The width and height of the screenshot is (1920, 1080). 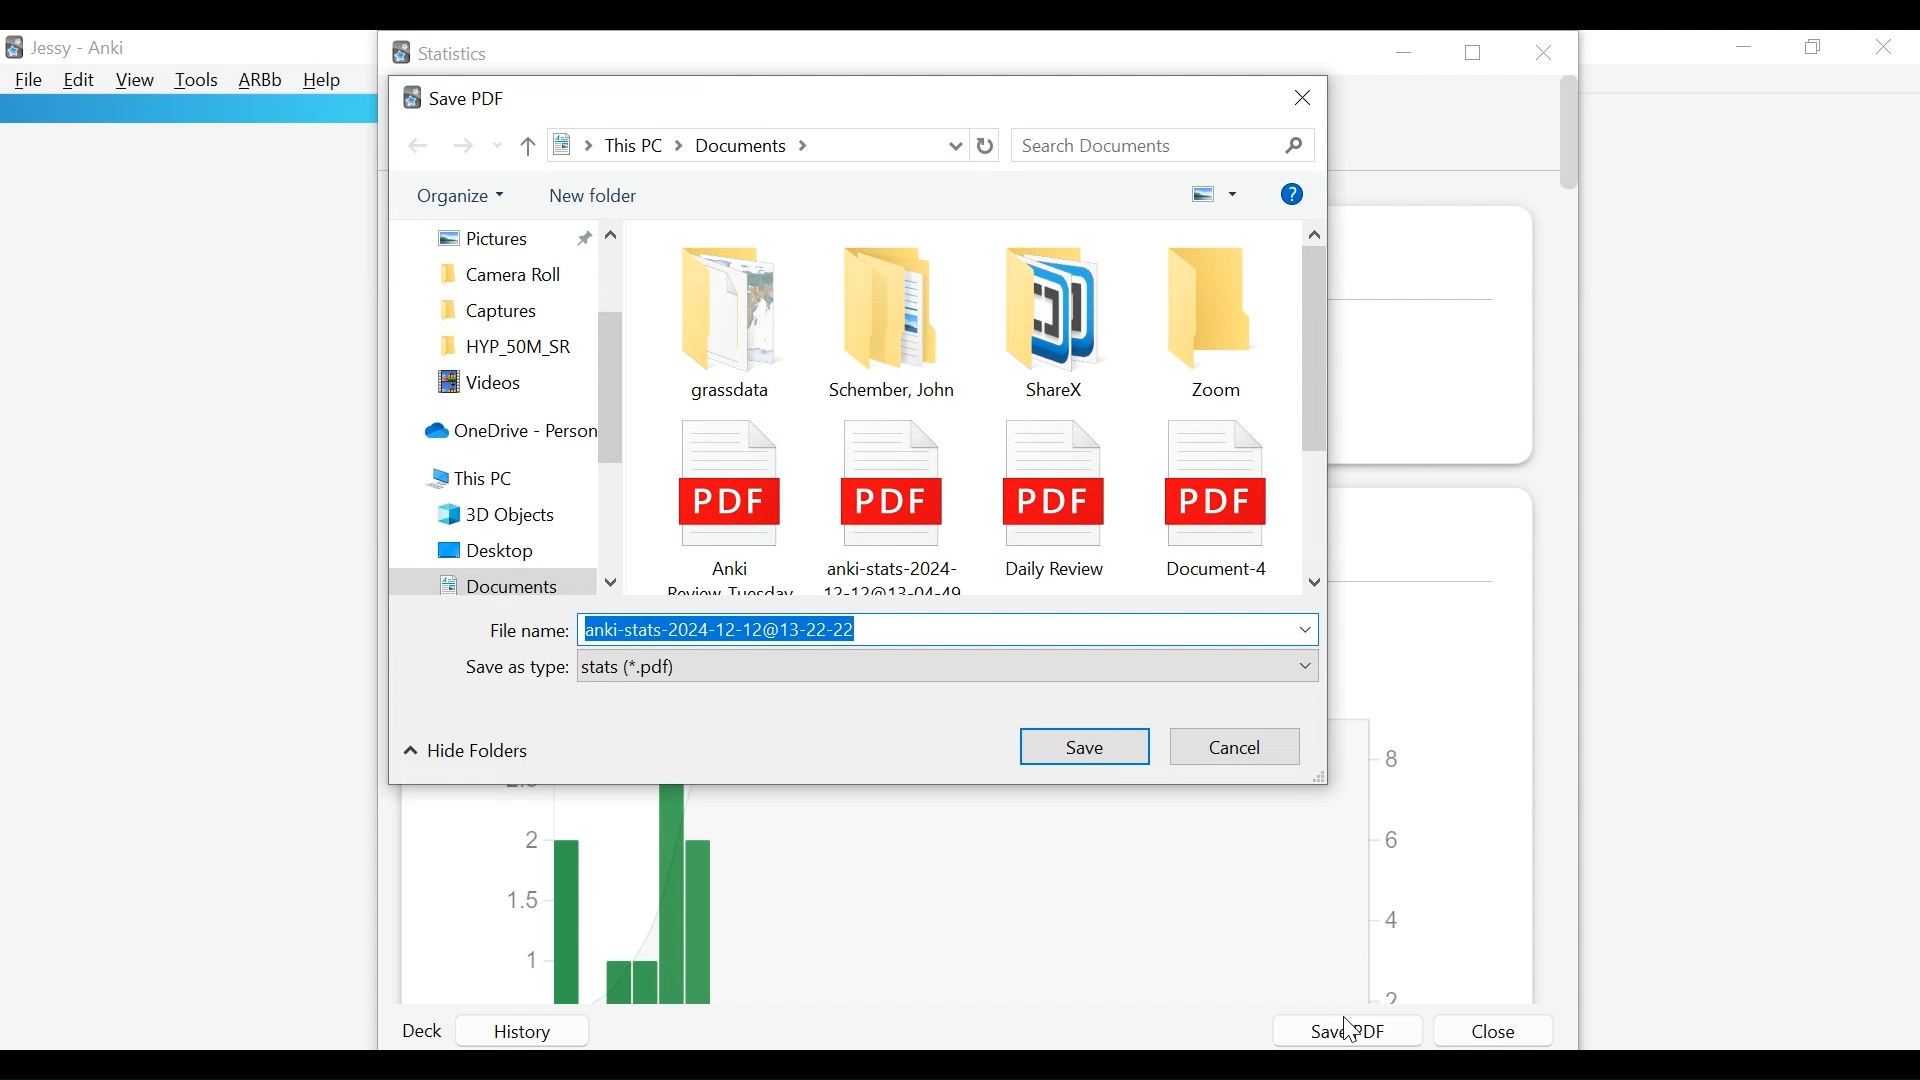 What do you see at coordinates (1492, 1031) in the screenshot?
I see `Close` at bounding box center [1492, 1031].